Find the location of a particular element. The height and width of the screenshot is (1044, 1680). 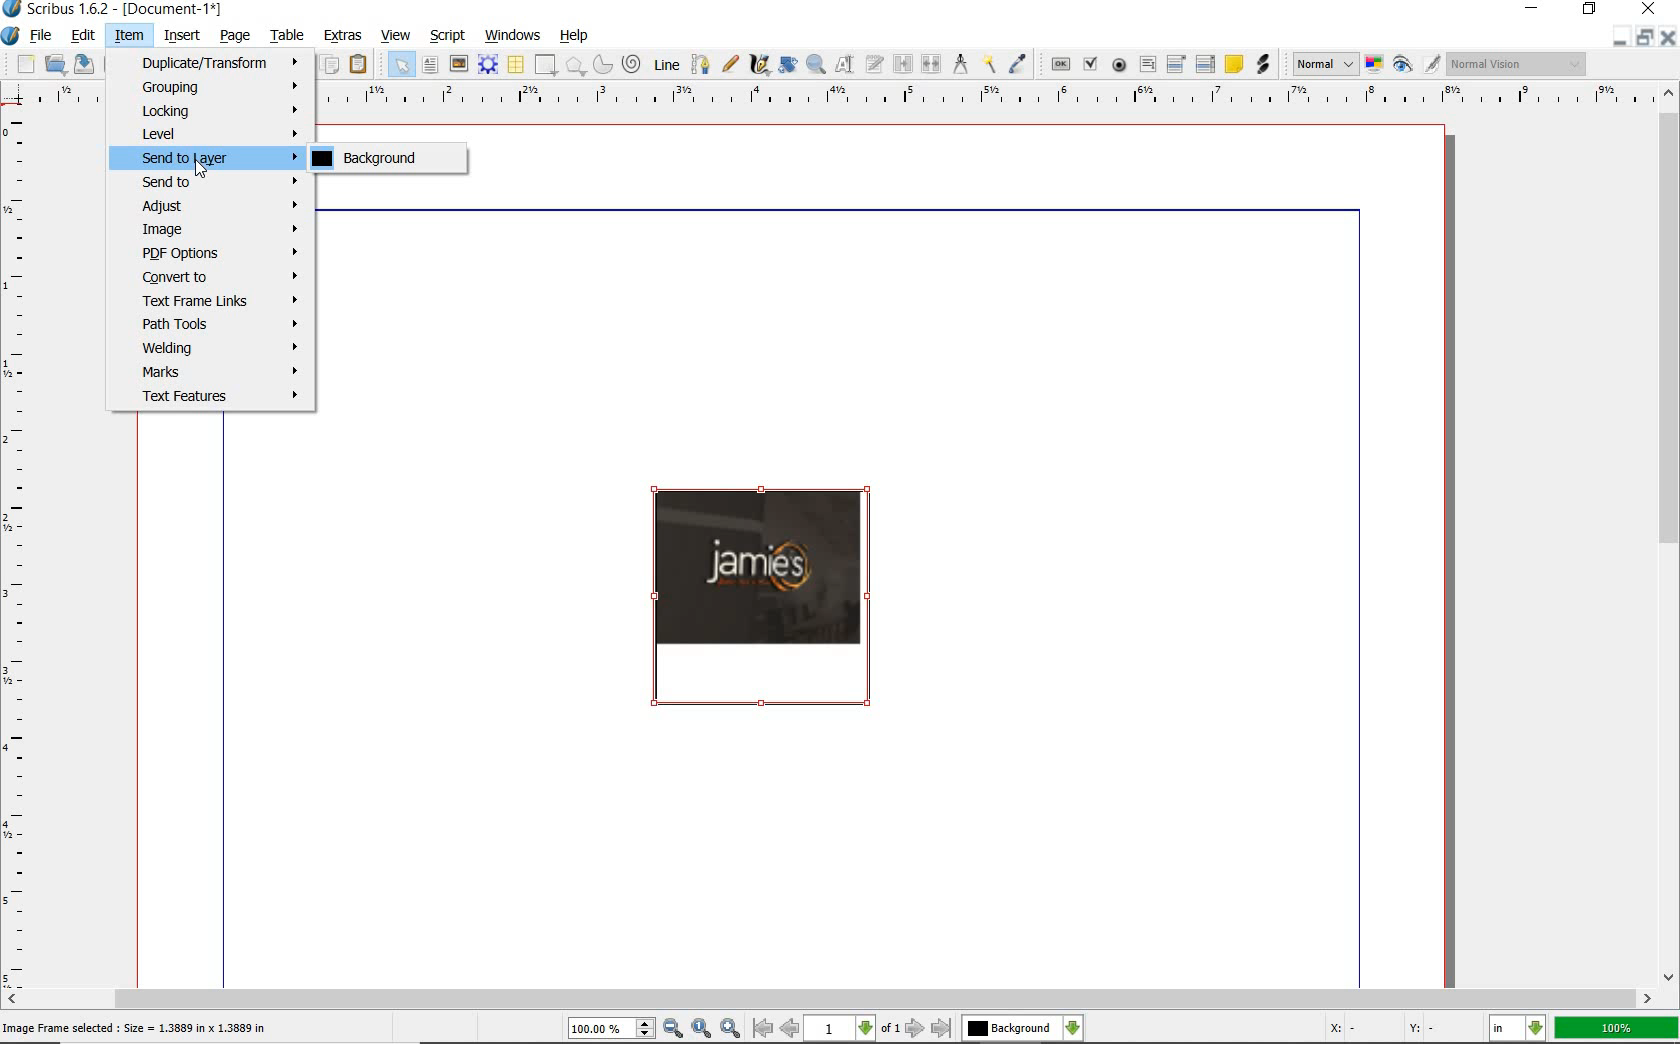

edit contents of frame is located at coordinates (847, 64).